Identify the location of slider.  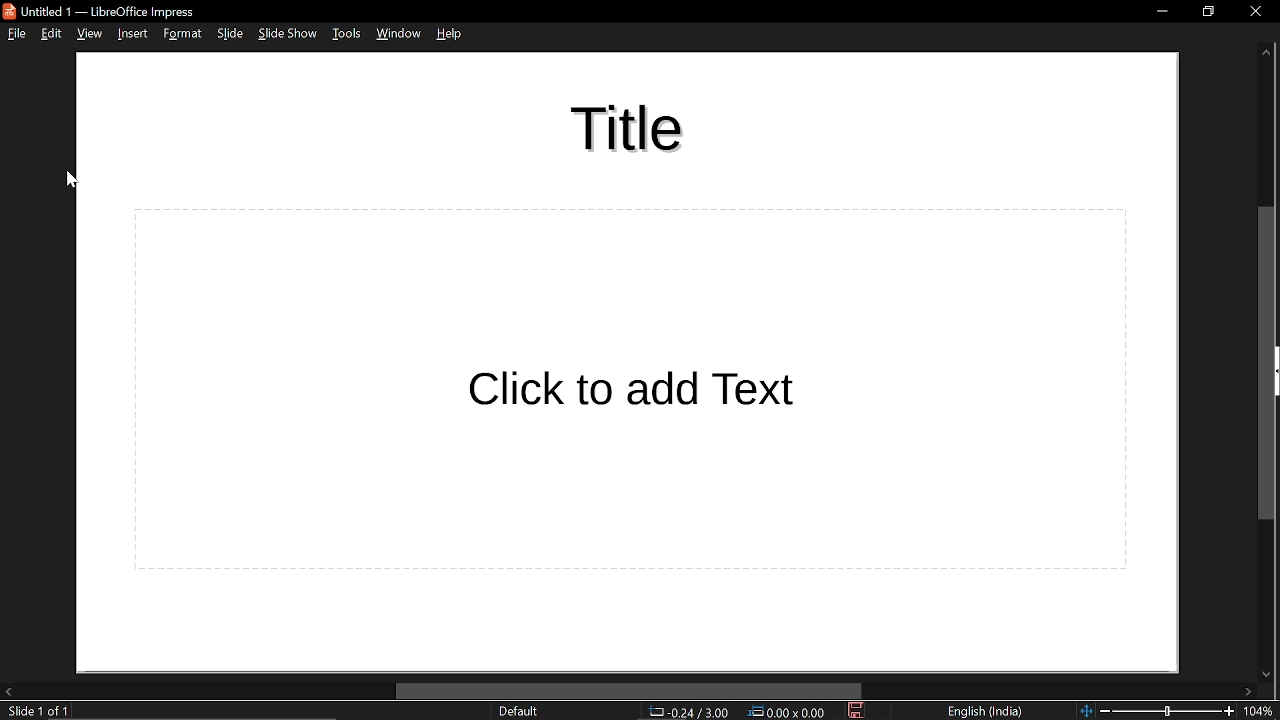
(1167, 709).